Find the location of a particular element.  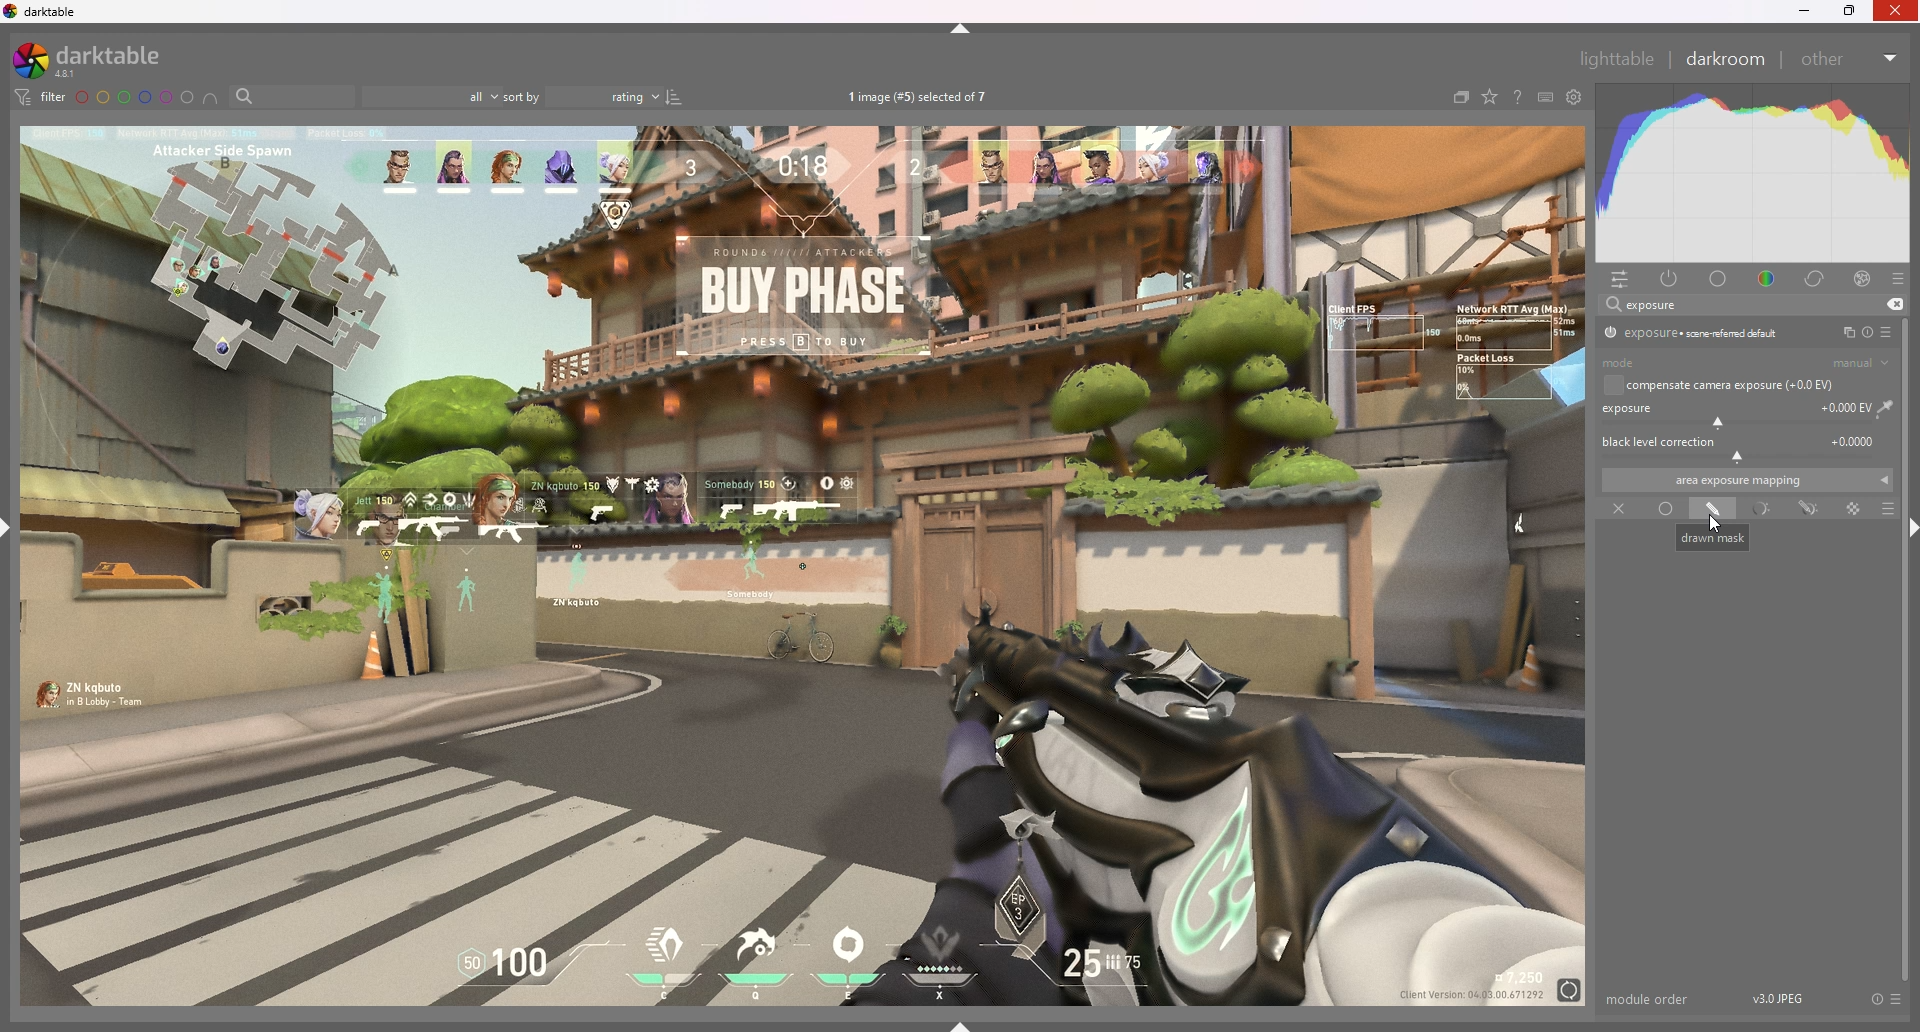

cursor description is located at coordinates (1714, 538).